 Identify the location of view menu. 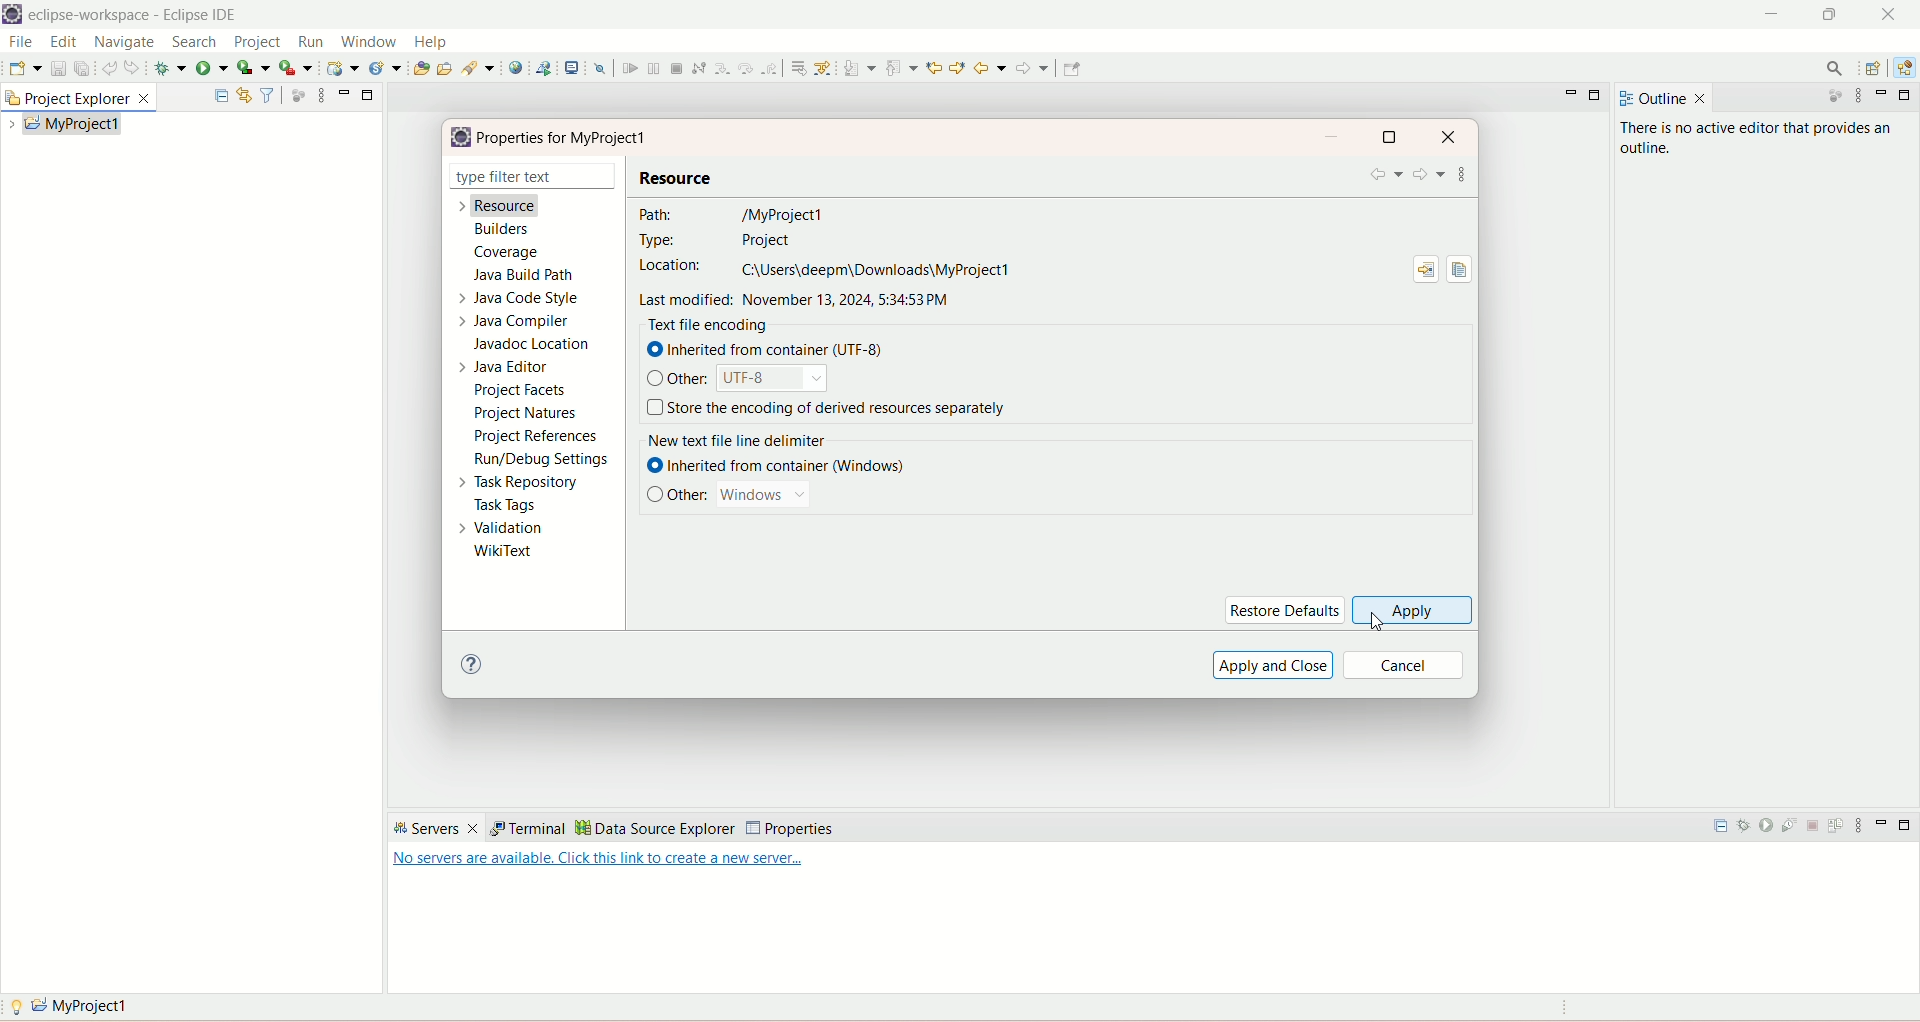
(1462, 177).